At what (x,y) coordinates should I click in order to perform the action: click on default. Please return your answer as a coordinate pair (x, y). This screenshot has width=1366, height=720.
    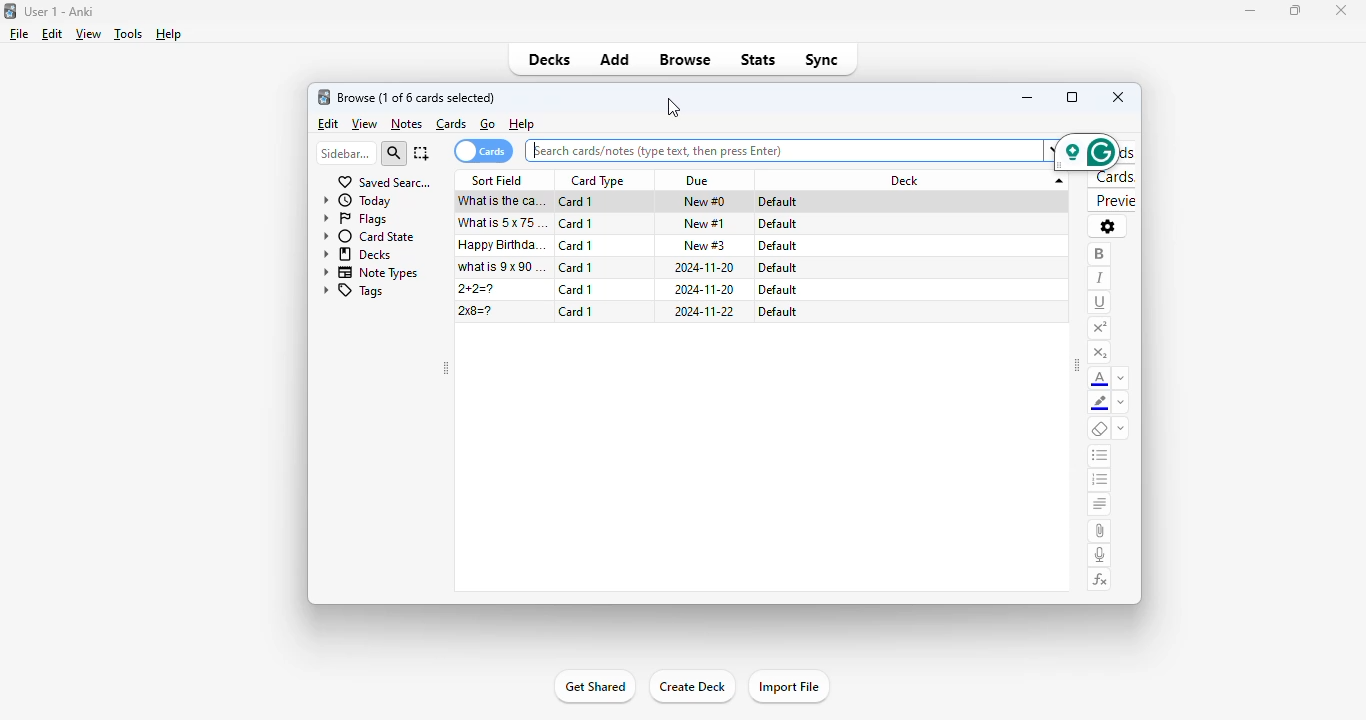
    Looking at the image, I should click on (776, 267).